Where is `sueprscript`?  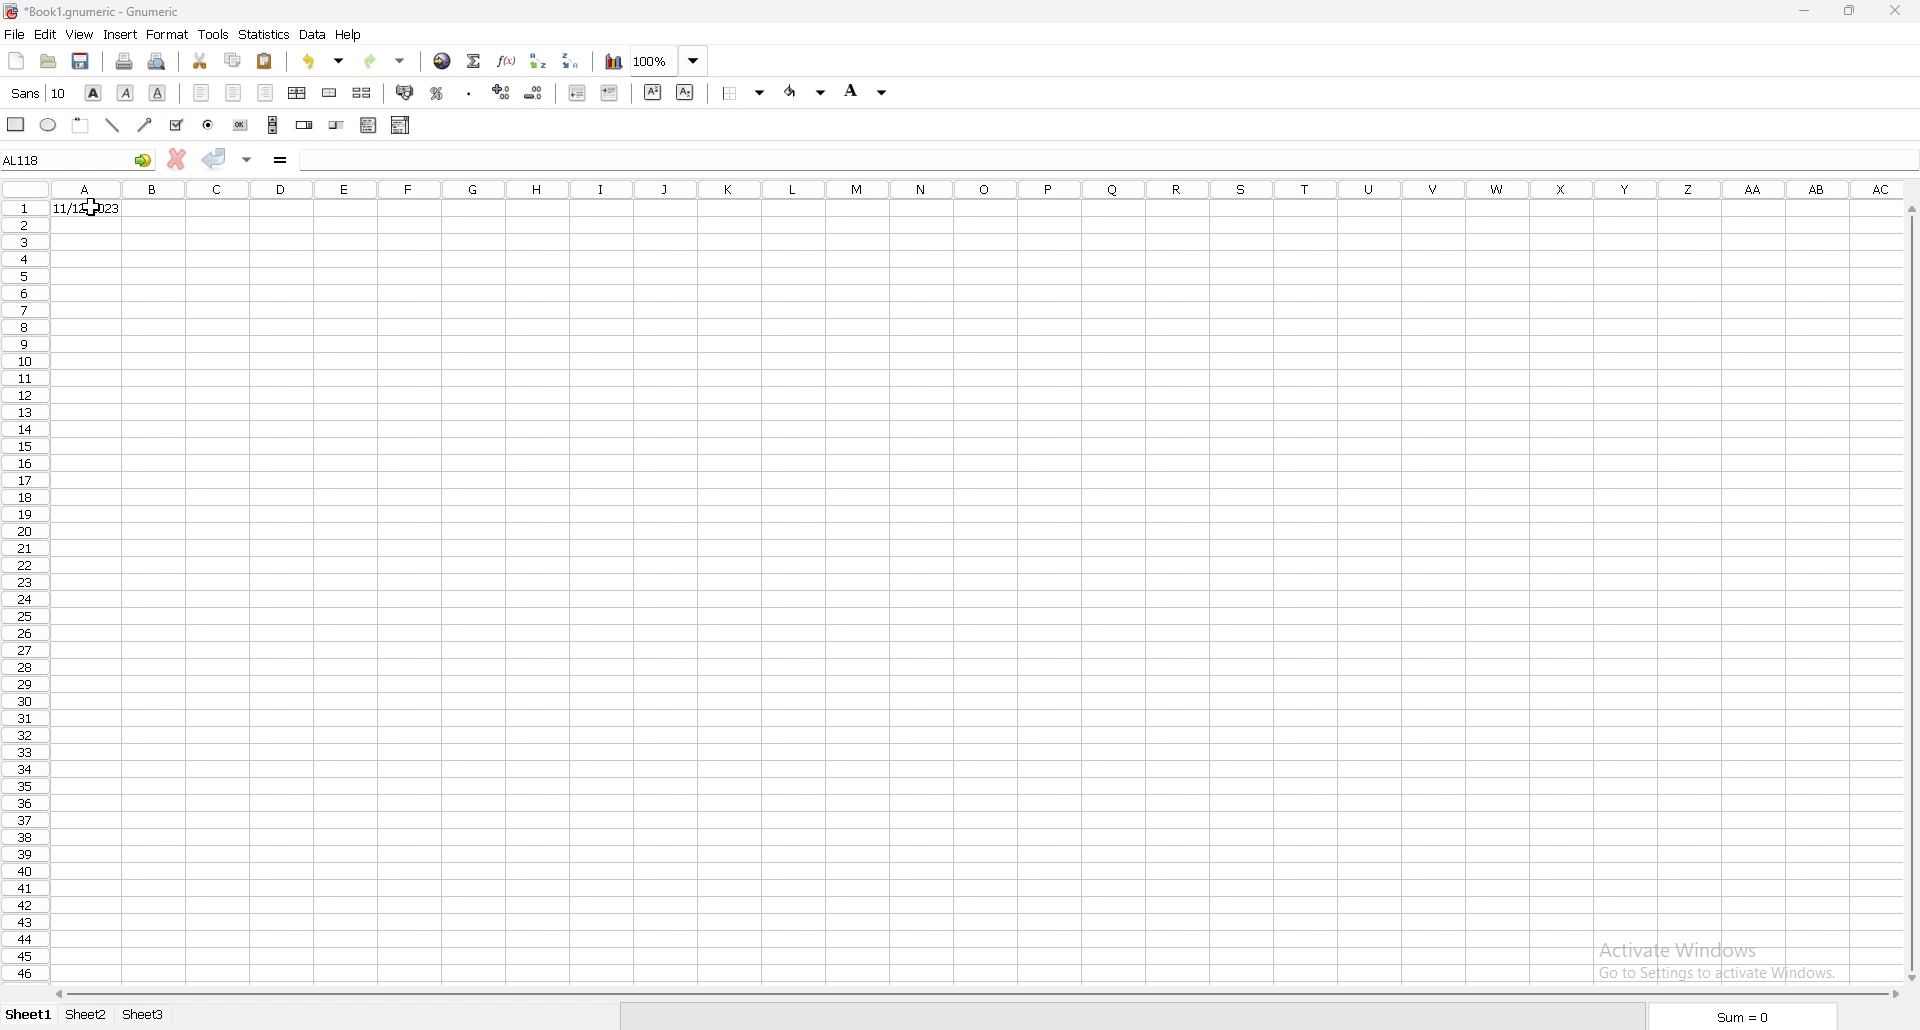
sueprscript is located at coordinates (653, 92).